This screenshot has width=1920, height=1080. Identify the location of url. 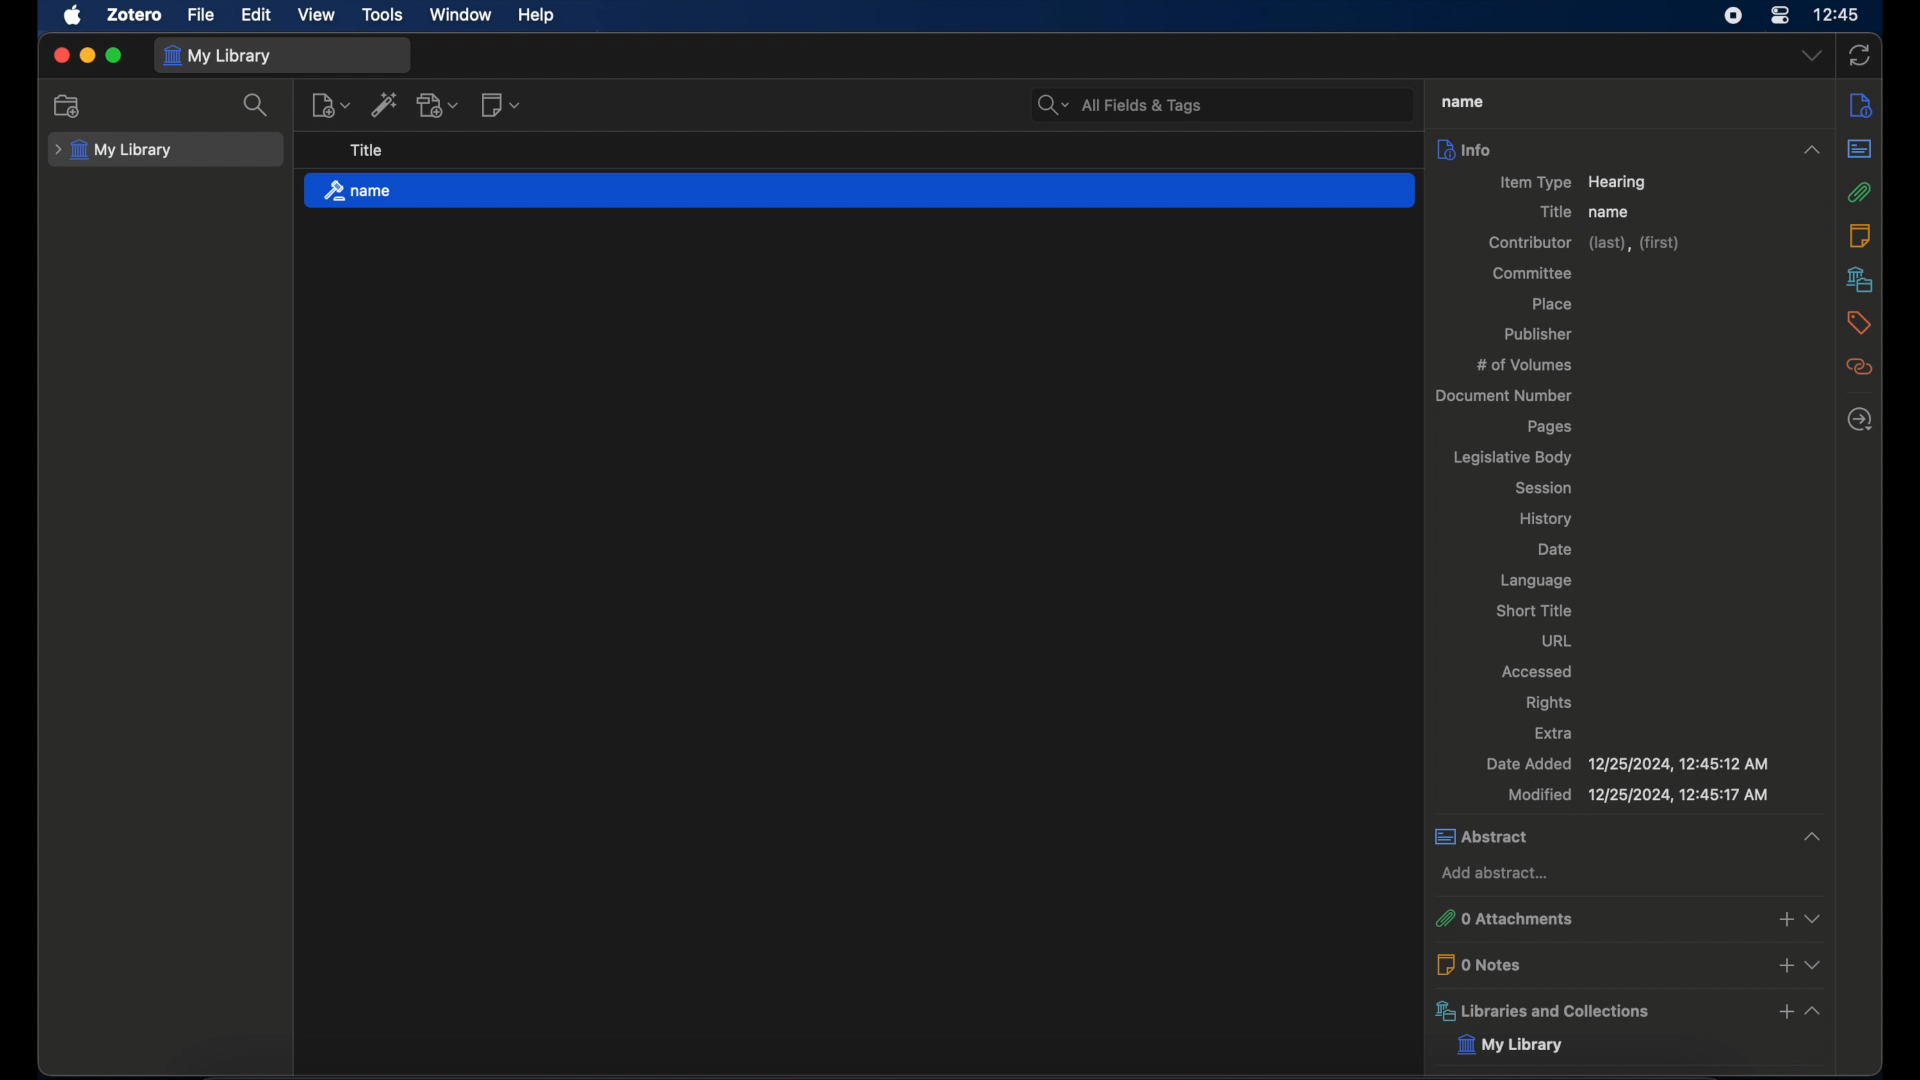
(1555, 640).